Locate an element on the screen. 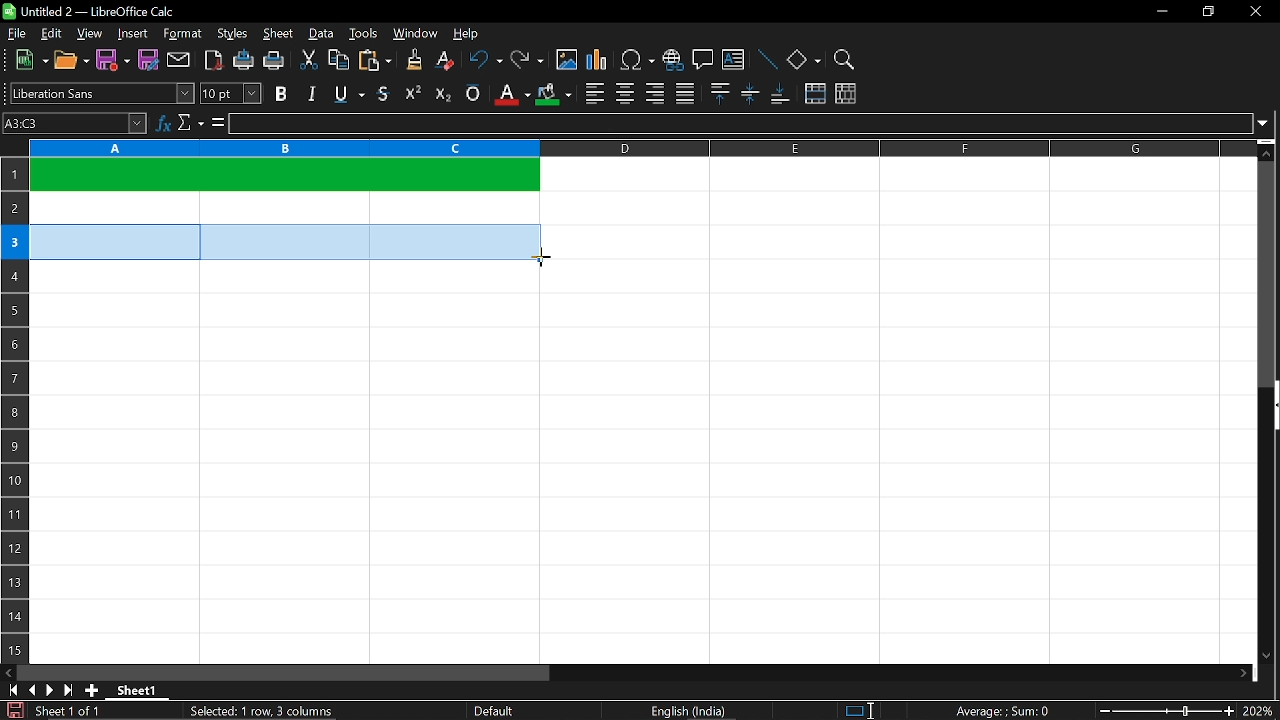 Image resolution: width=1280 pixels, height=720 pixels. Untitled 2 - LibreOffice Calc is located at coordinates (90, 11).